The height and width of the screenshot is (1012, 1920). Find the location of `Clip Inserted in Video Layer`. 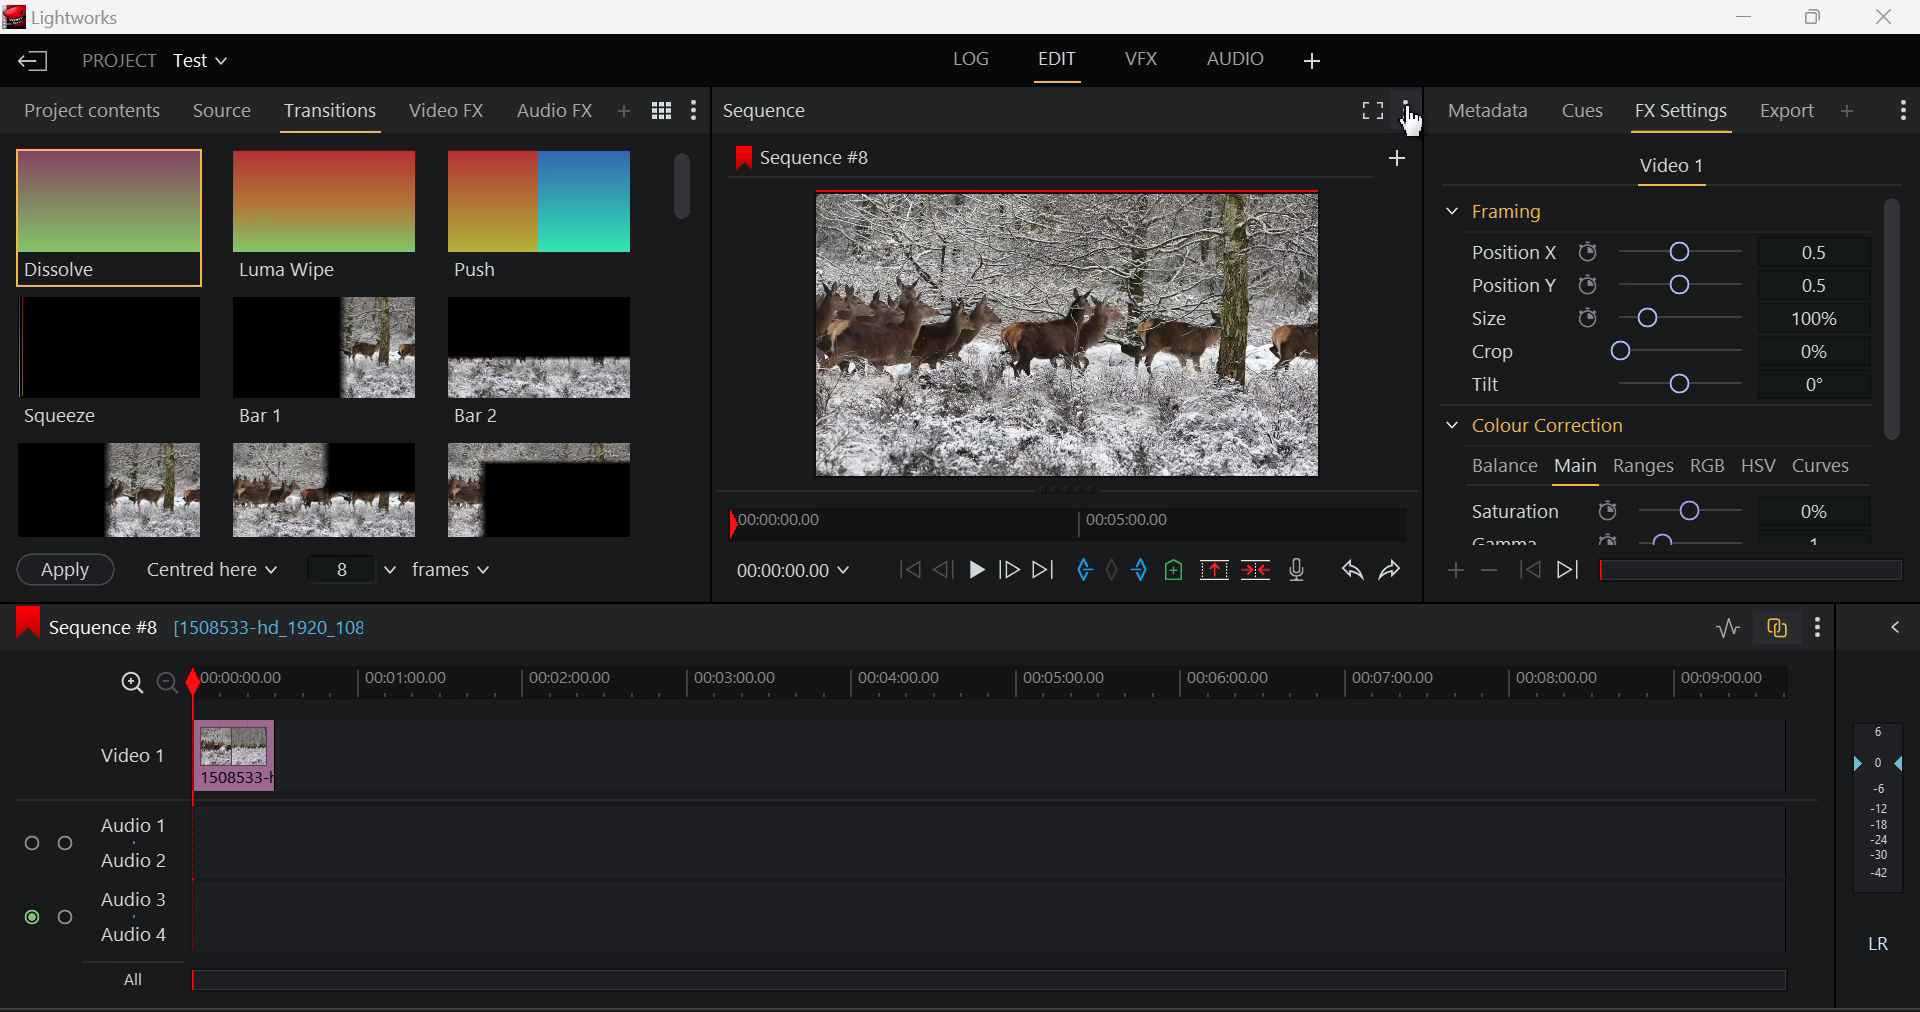

Clip Inserted in Video Layer is located at coordinates (937, 754).